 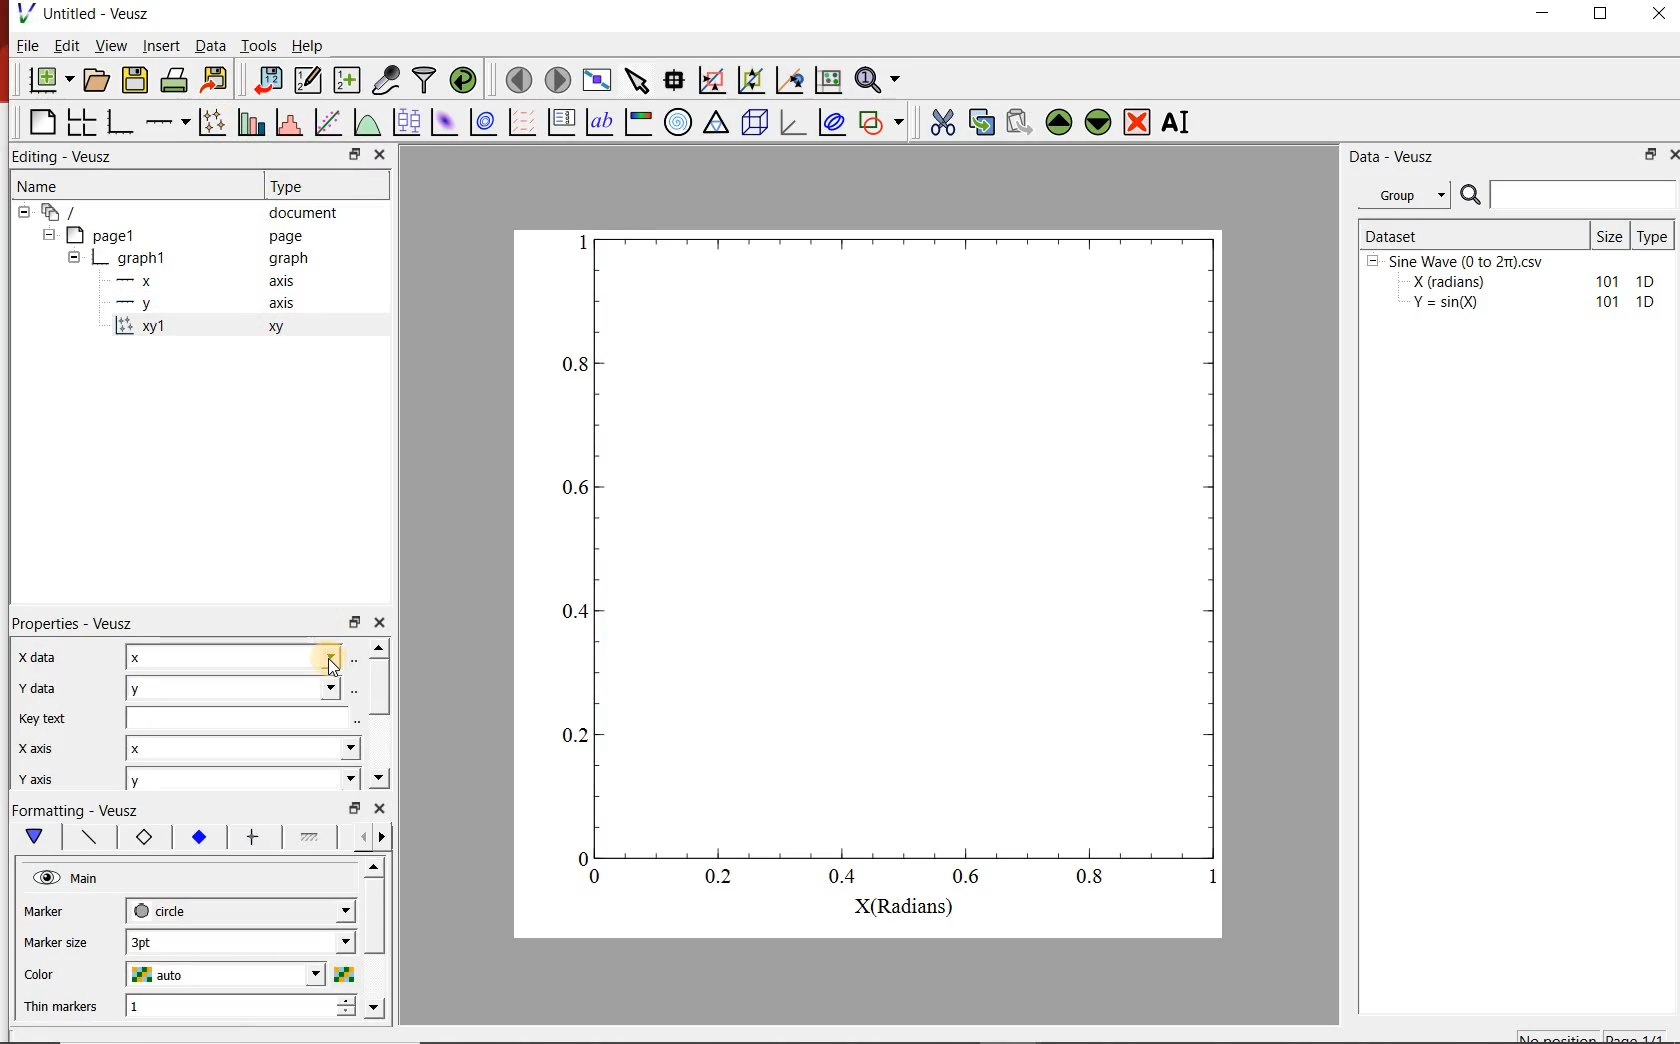 I want to click on Name, so click(x=36, y=184).